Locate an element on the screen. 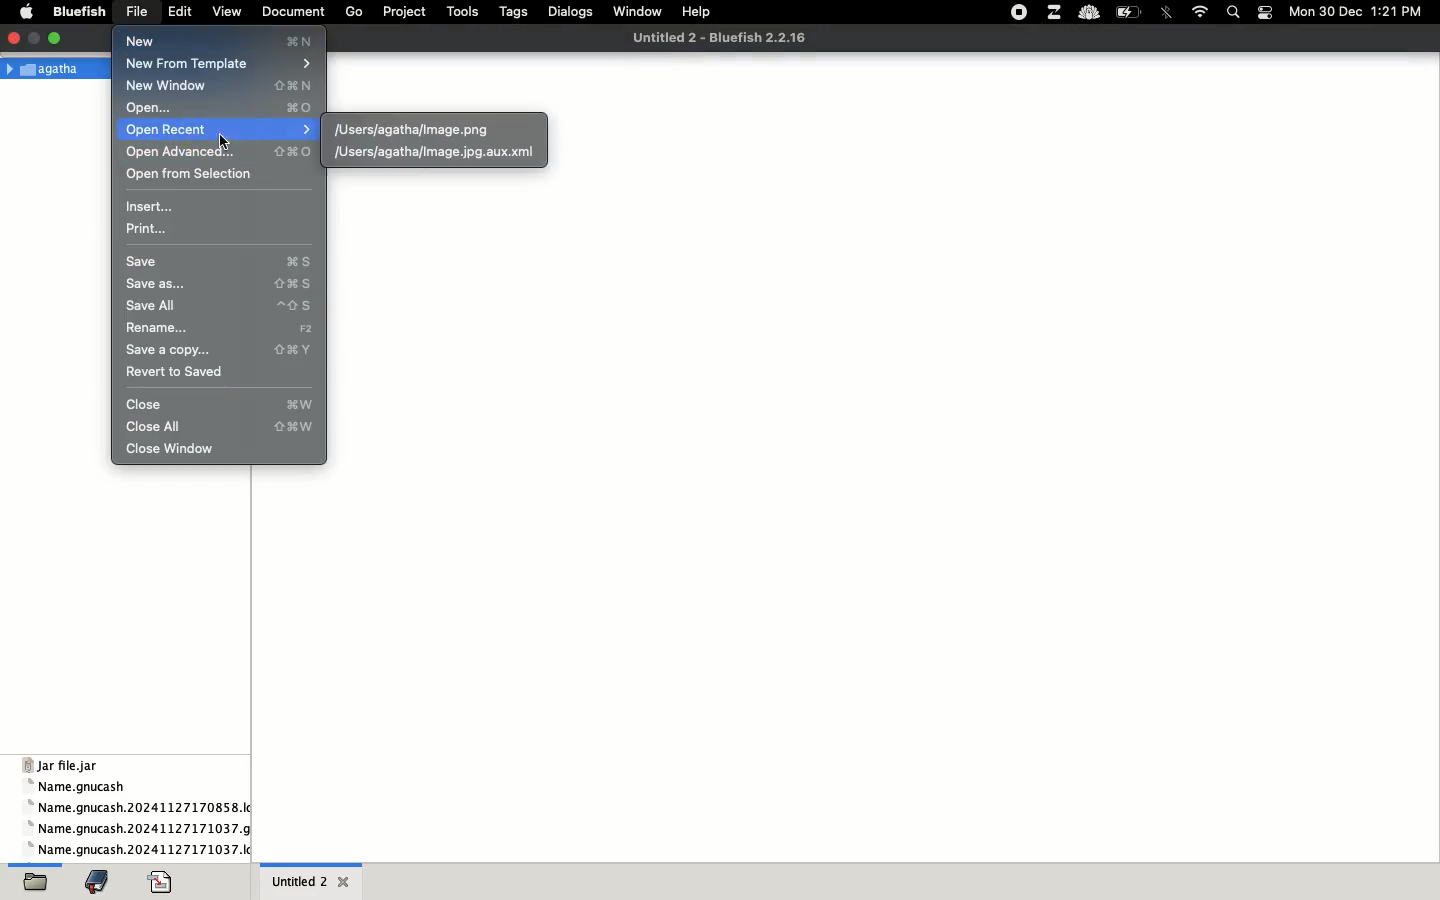 This screenshot has height=900, width=1440. save as is located at coordinates (220, 285).